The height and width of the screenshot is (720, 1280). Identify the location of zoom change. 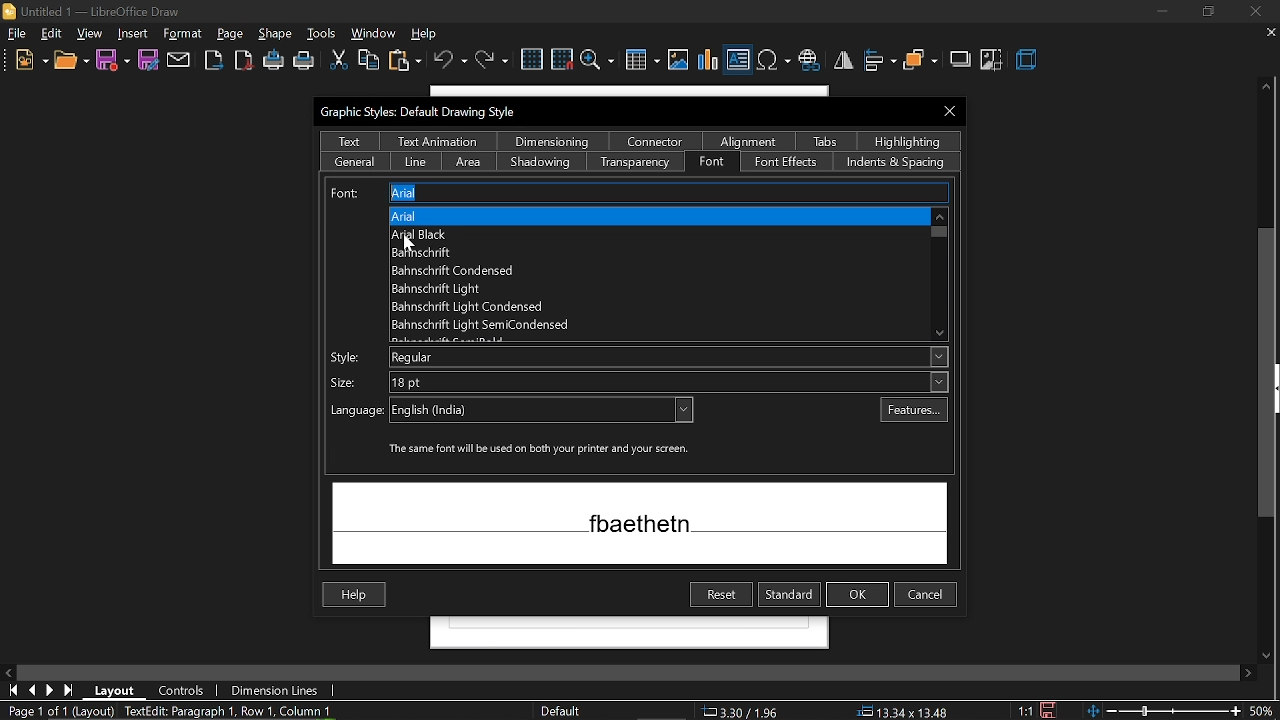
(1183, 713).